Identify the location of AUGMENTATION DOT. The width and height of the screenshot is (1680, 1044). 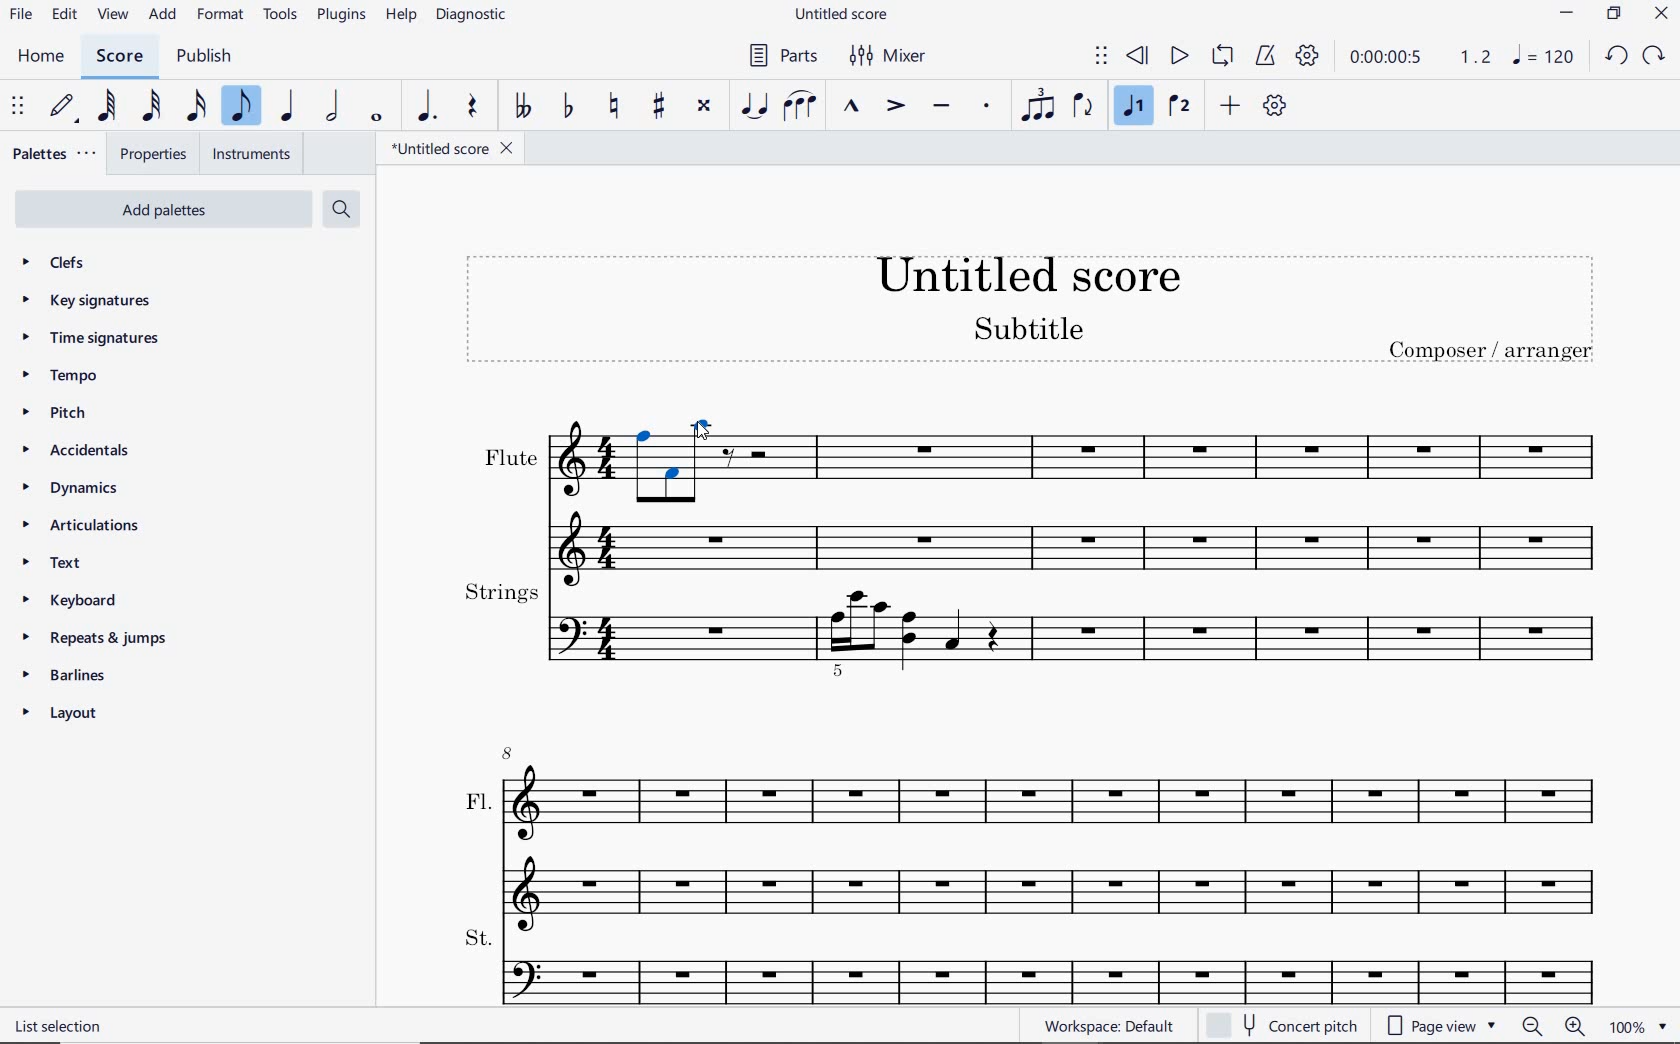
(427, 107).